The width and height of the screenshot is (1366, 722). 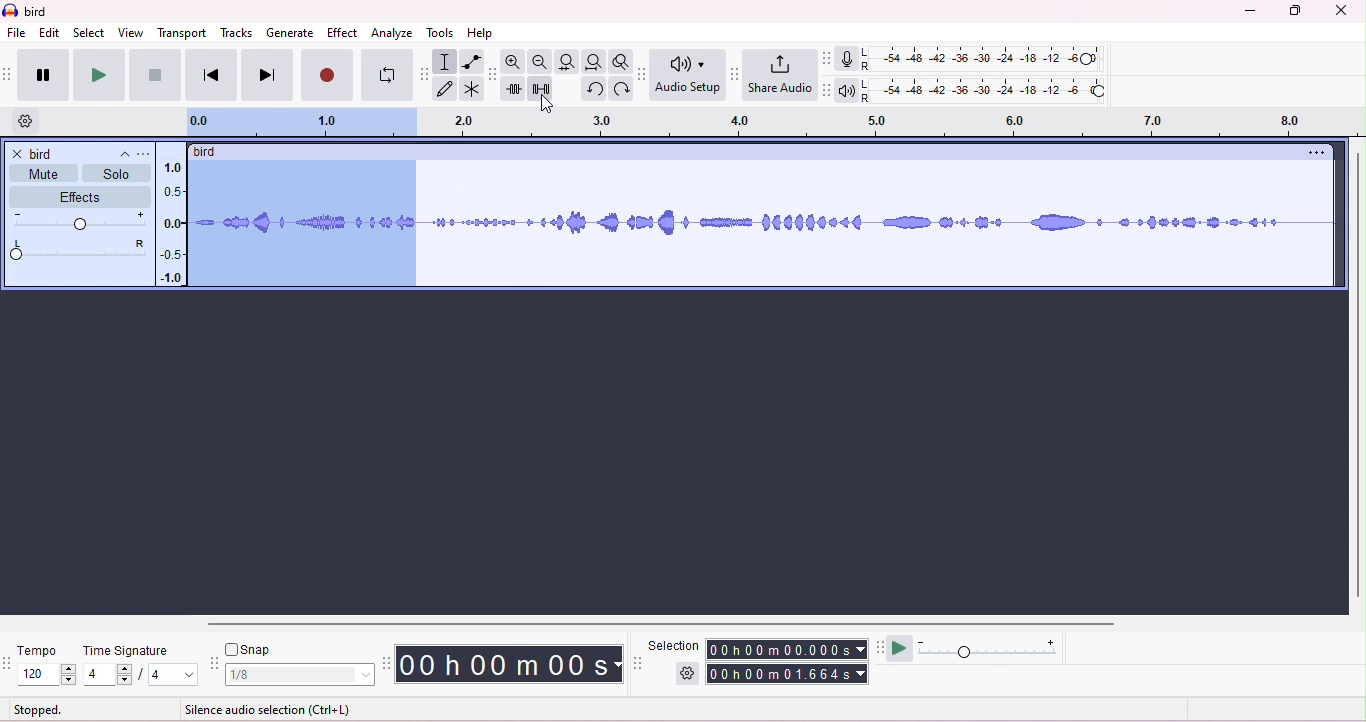 I want to click on mute, so click(x=42, y=174).